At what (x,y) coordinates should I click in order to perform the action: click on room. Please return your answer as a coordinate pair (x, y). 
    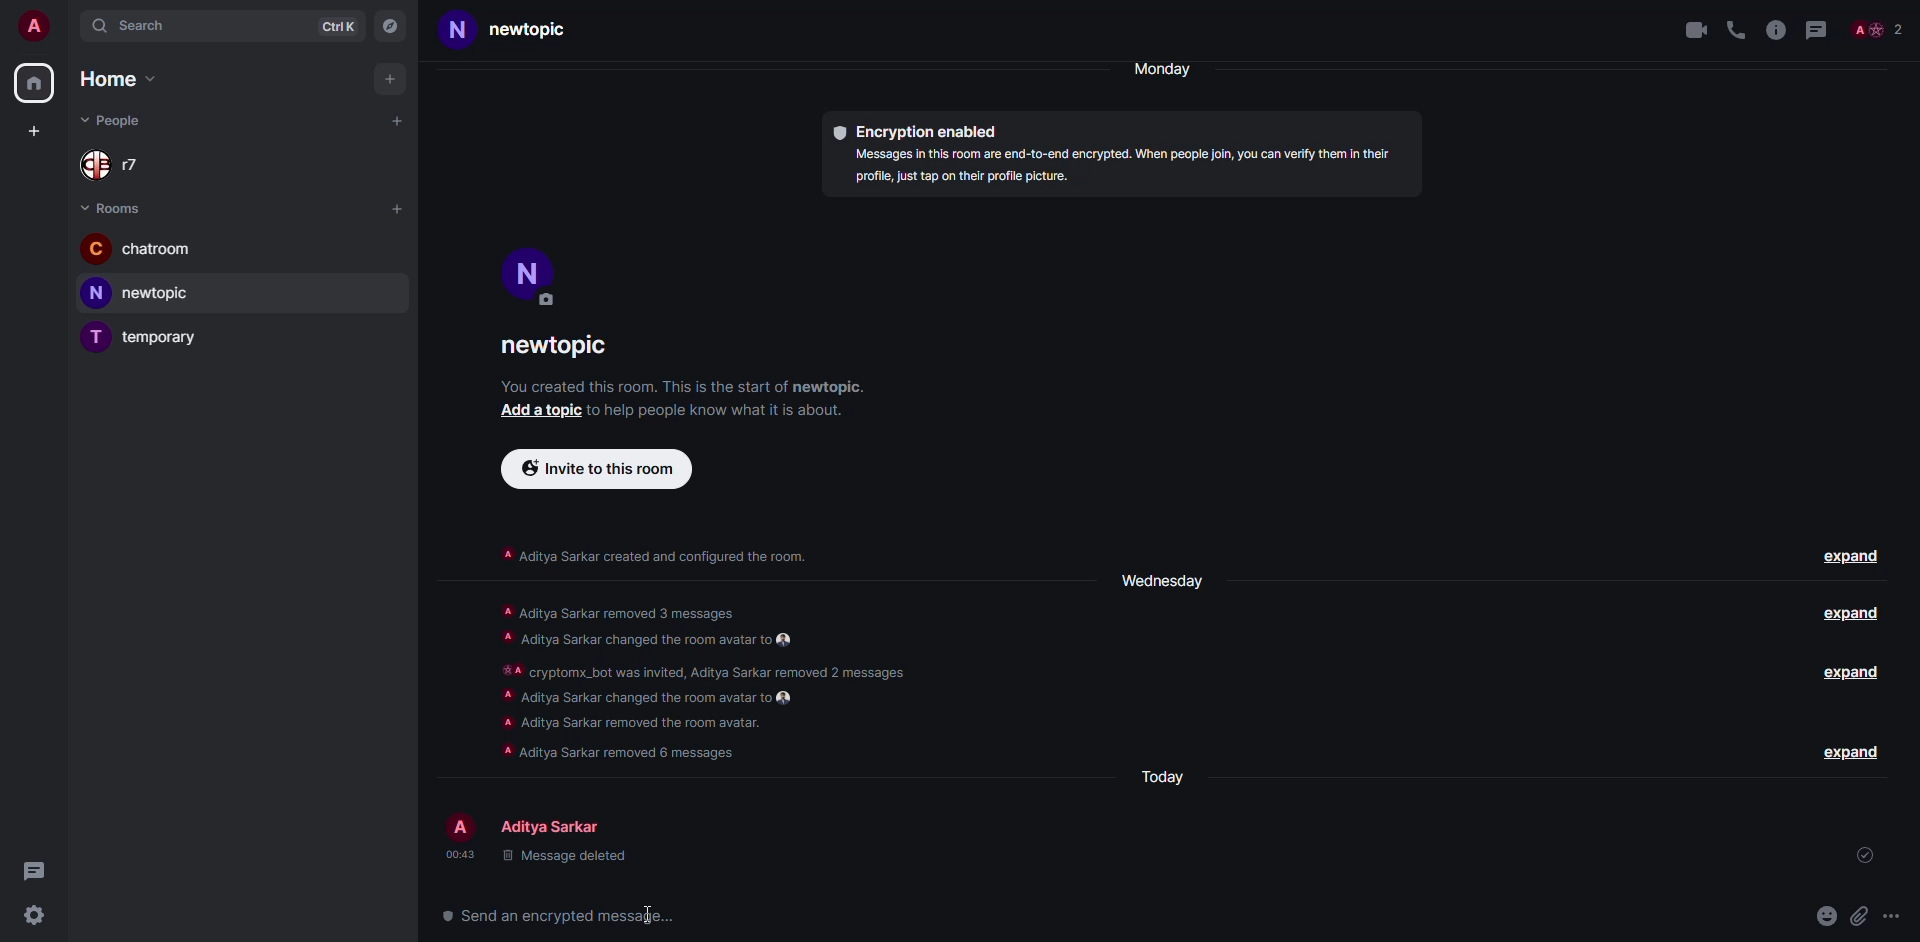
    Looking at the image, I should click on (147, 336).